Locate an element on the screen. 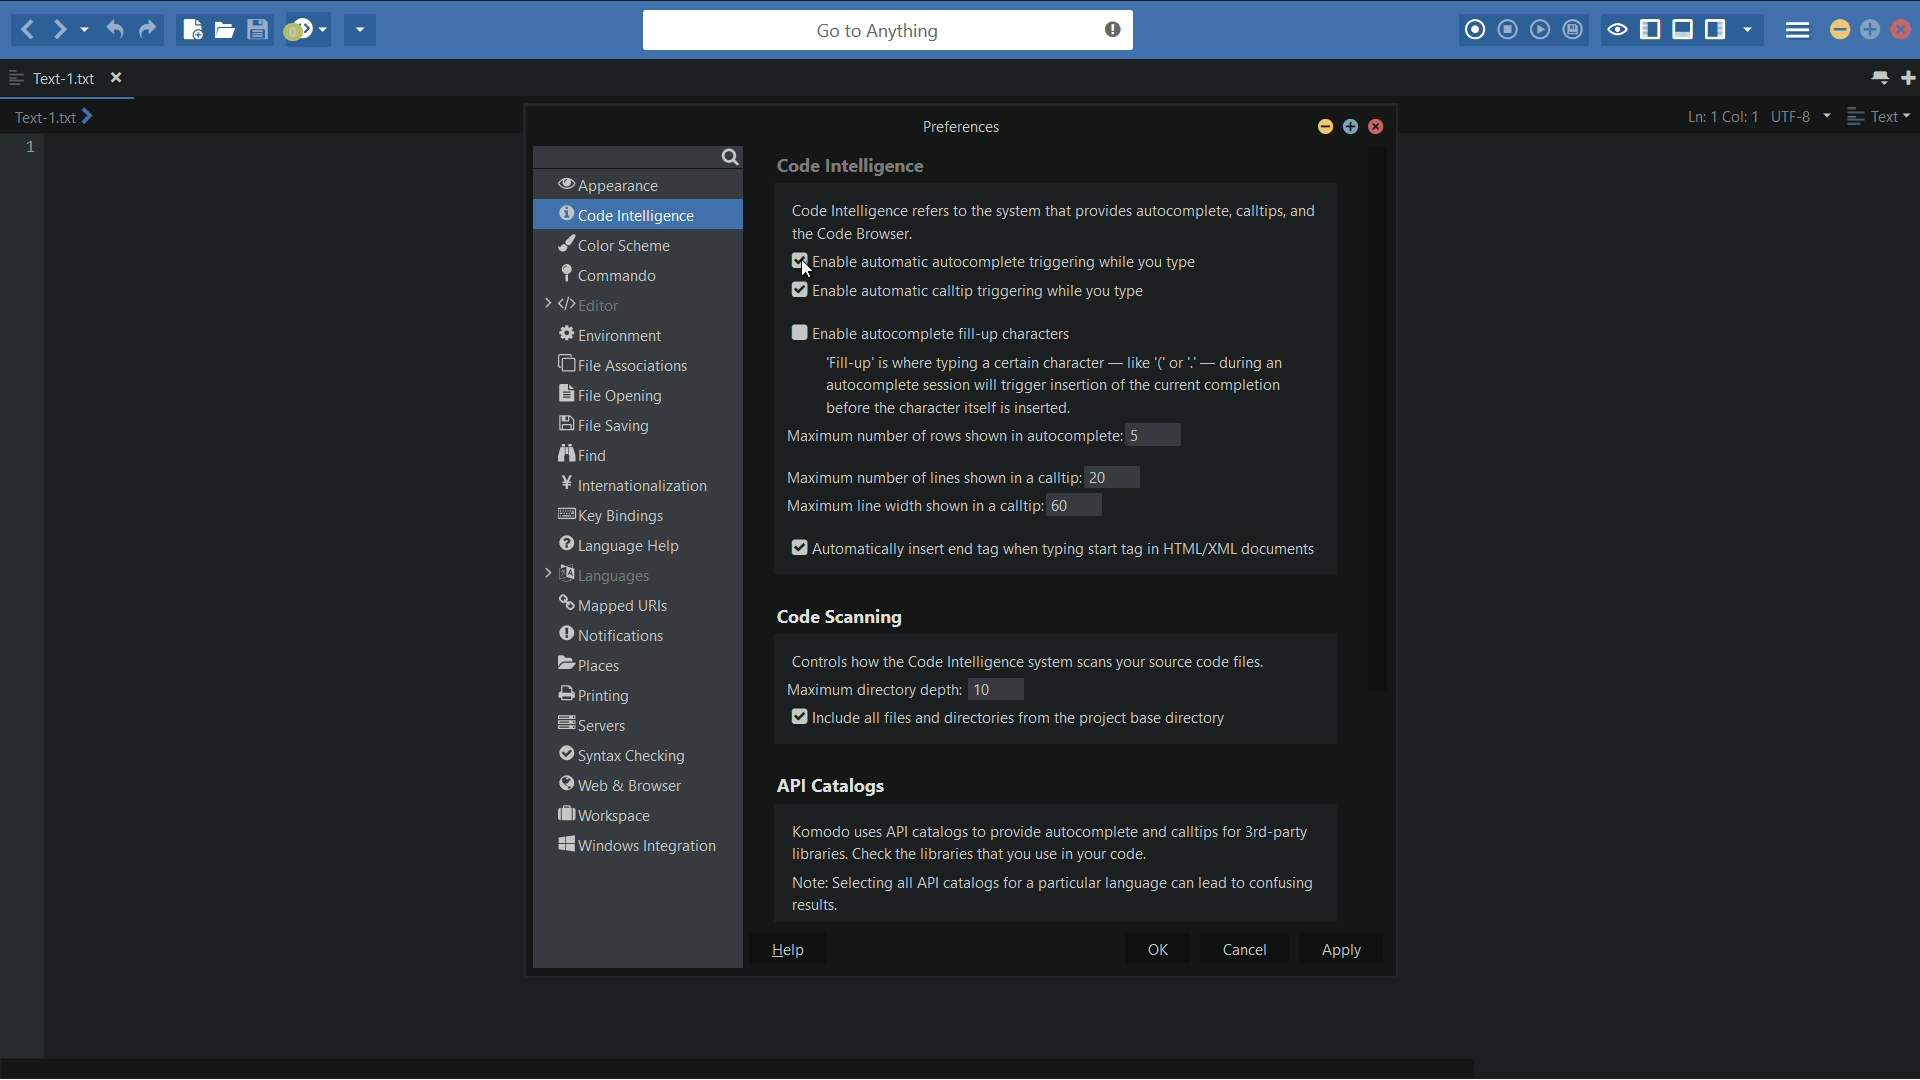 This screenshot has width=1920, height=1080. editor is located at coordinates (586, 306).